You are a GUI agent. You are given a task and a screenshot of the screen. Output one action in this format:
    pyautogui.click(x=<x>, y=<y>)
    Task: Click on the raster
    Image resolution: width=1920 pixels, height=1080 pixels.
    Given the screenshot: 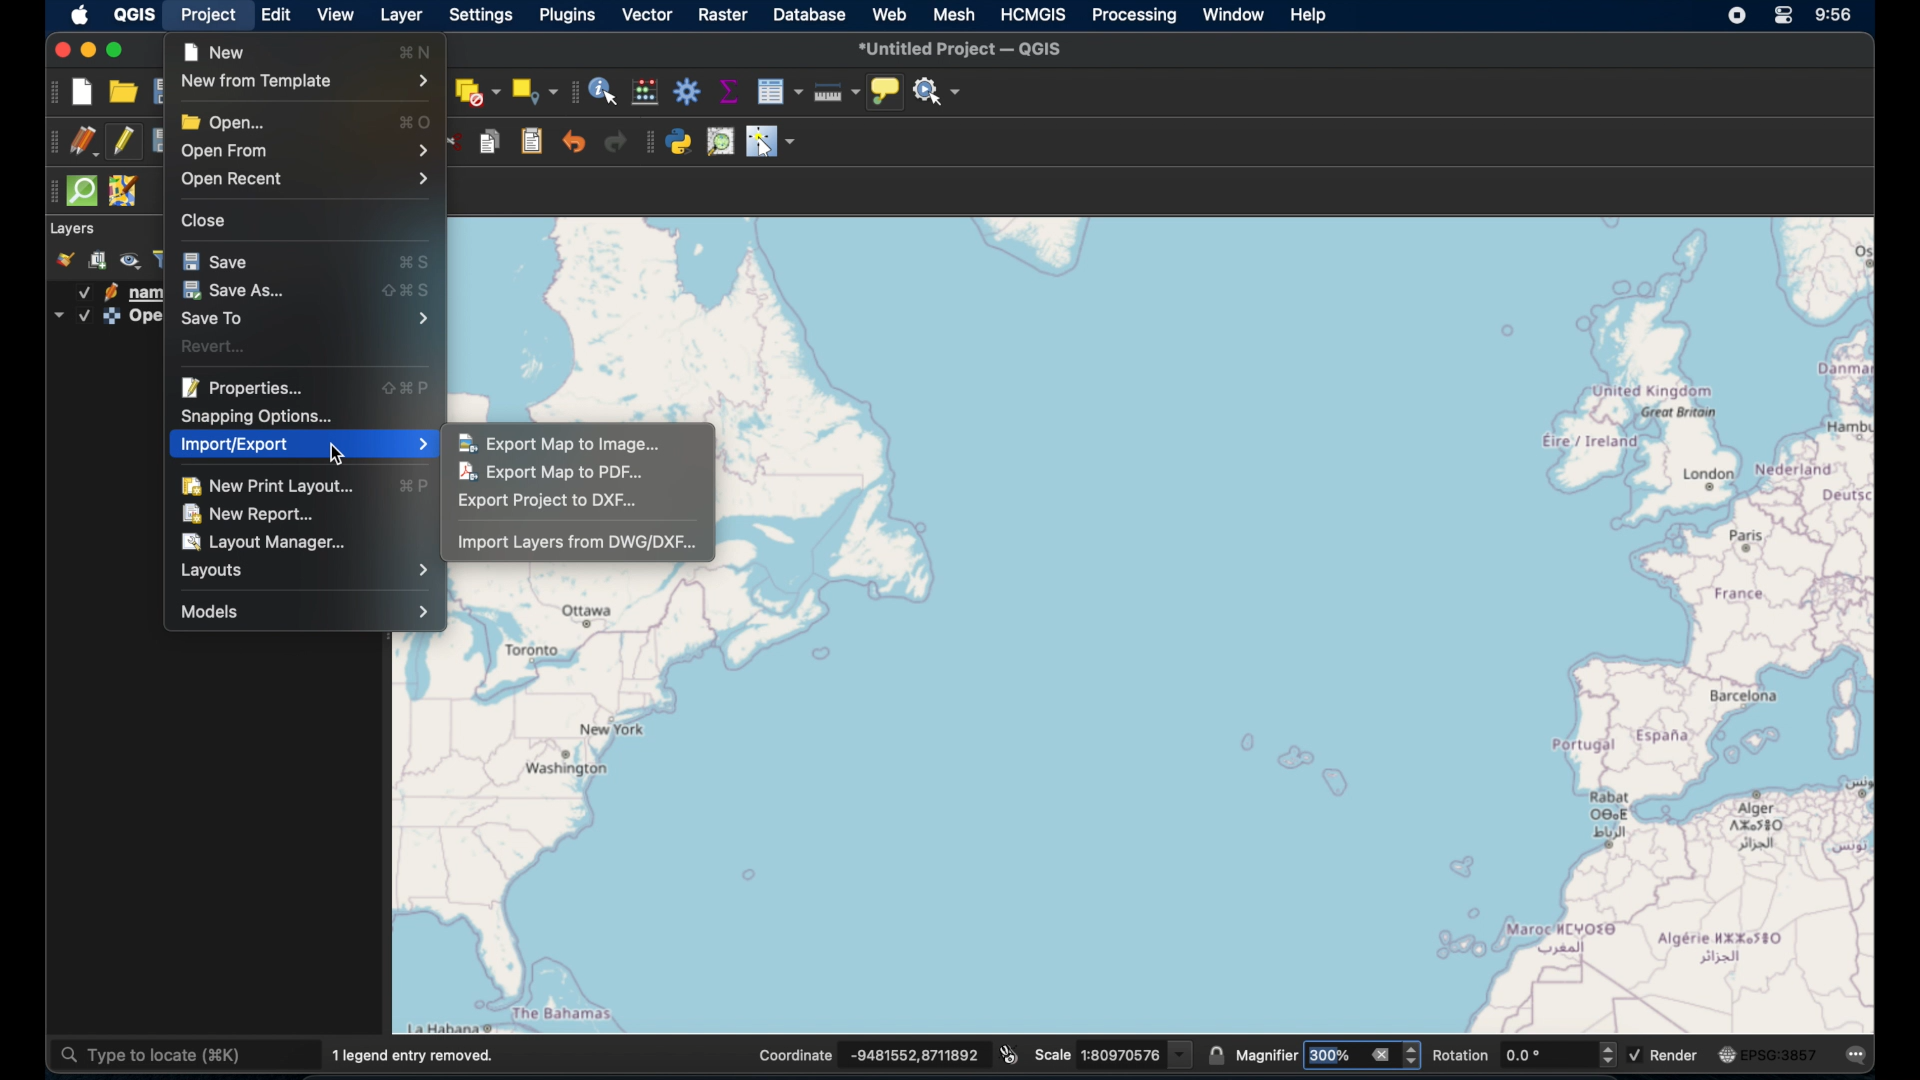 What is the action you would take?
    pyautogui.click(x=723, y=15)
    